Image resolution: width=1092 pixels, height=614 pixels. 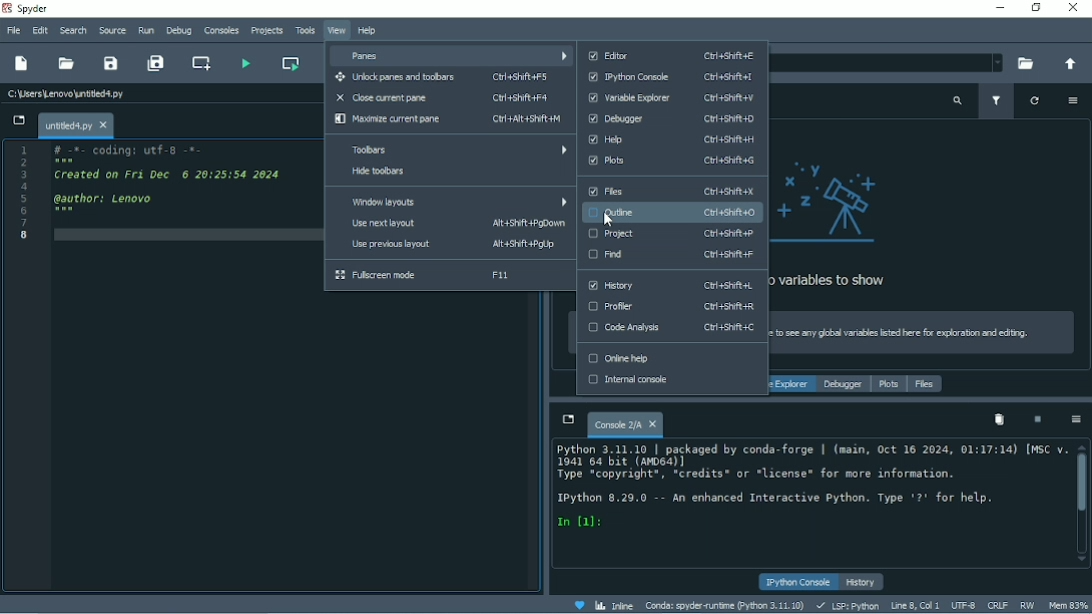 I want to click on Inline, so click(x=614, y=604).